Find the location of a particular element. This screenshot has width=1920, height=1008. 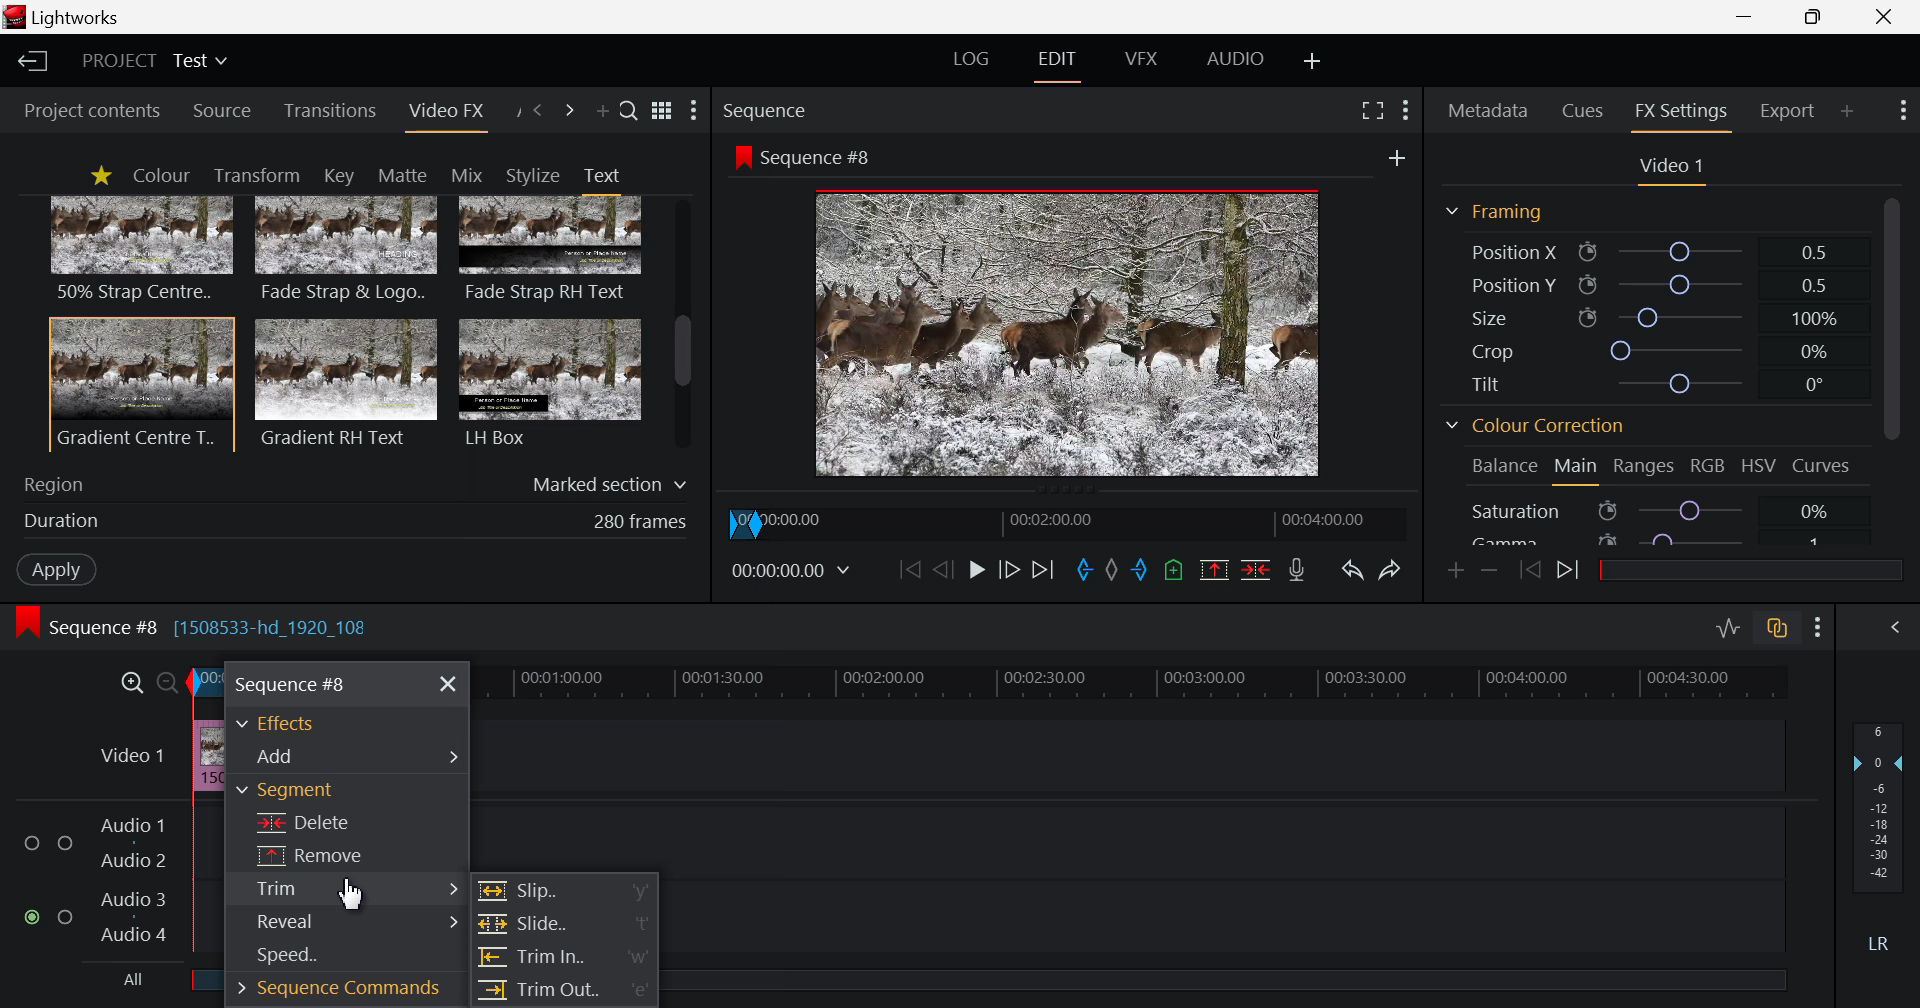

Speed is located at coordinates (328, 960).